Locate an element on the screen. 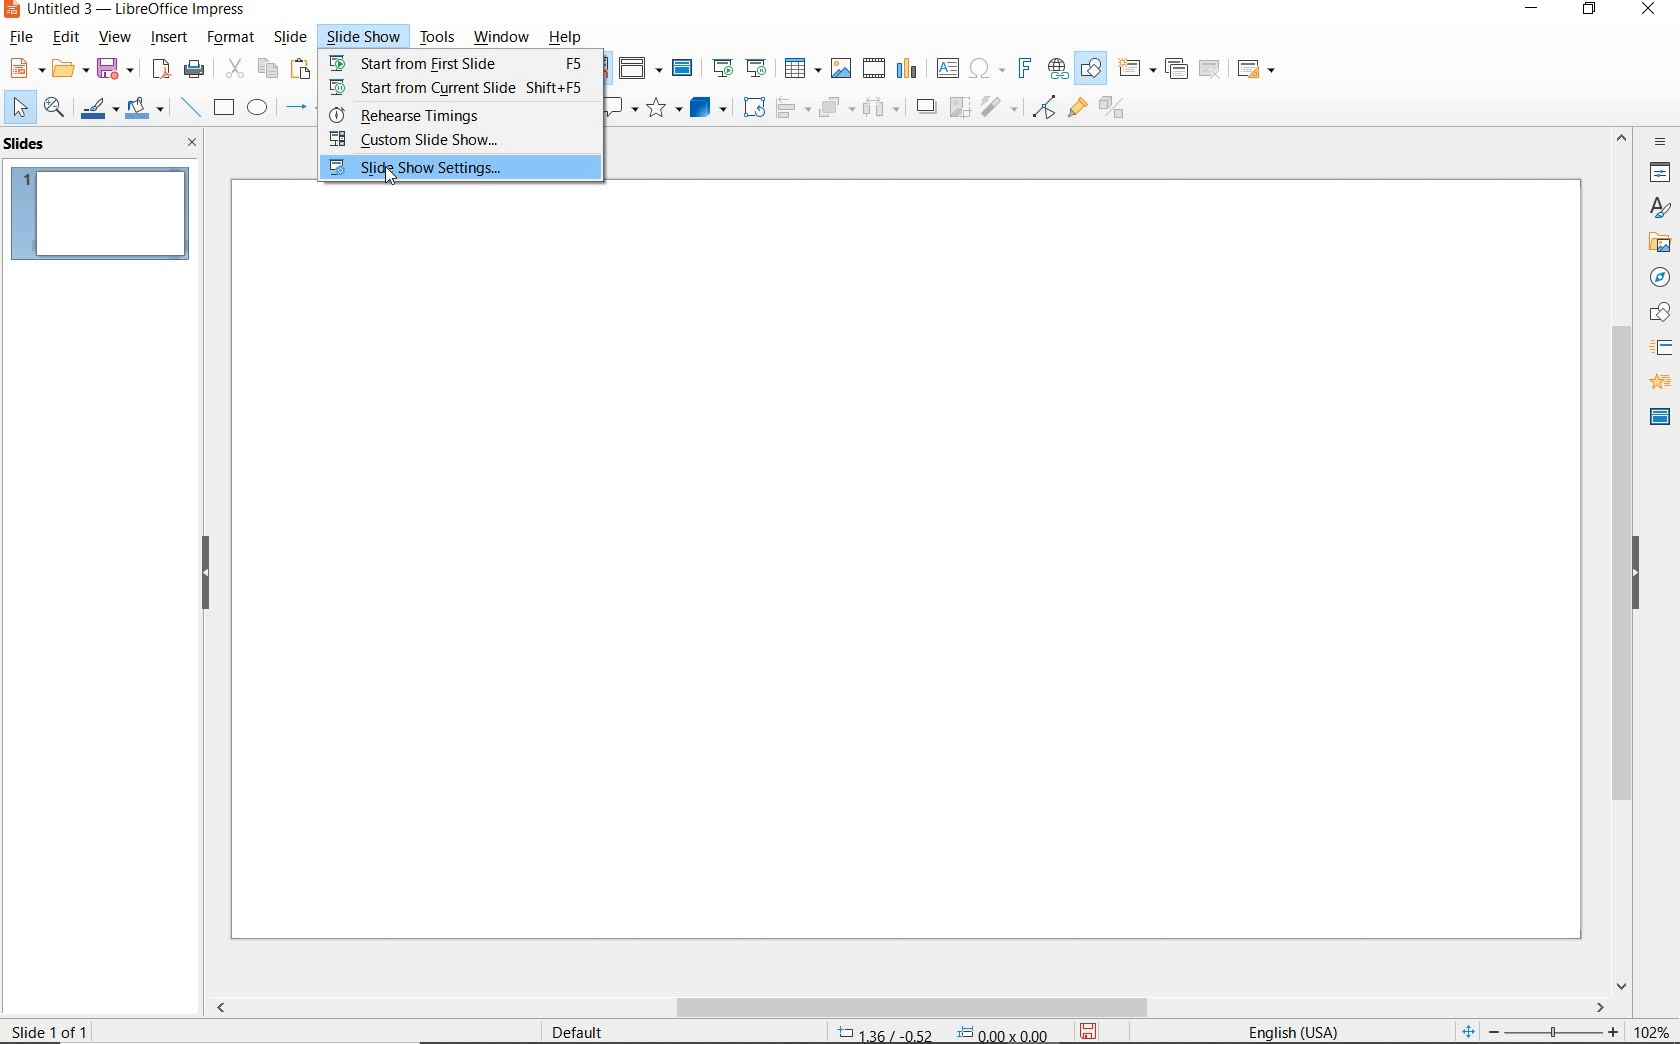 Image resolution: width=1680 pixels, height=1044 pixels. POSITION AND SIZE is located at coordinates (939, 1031).